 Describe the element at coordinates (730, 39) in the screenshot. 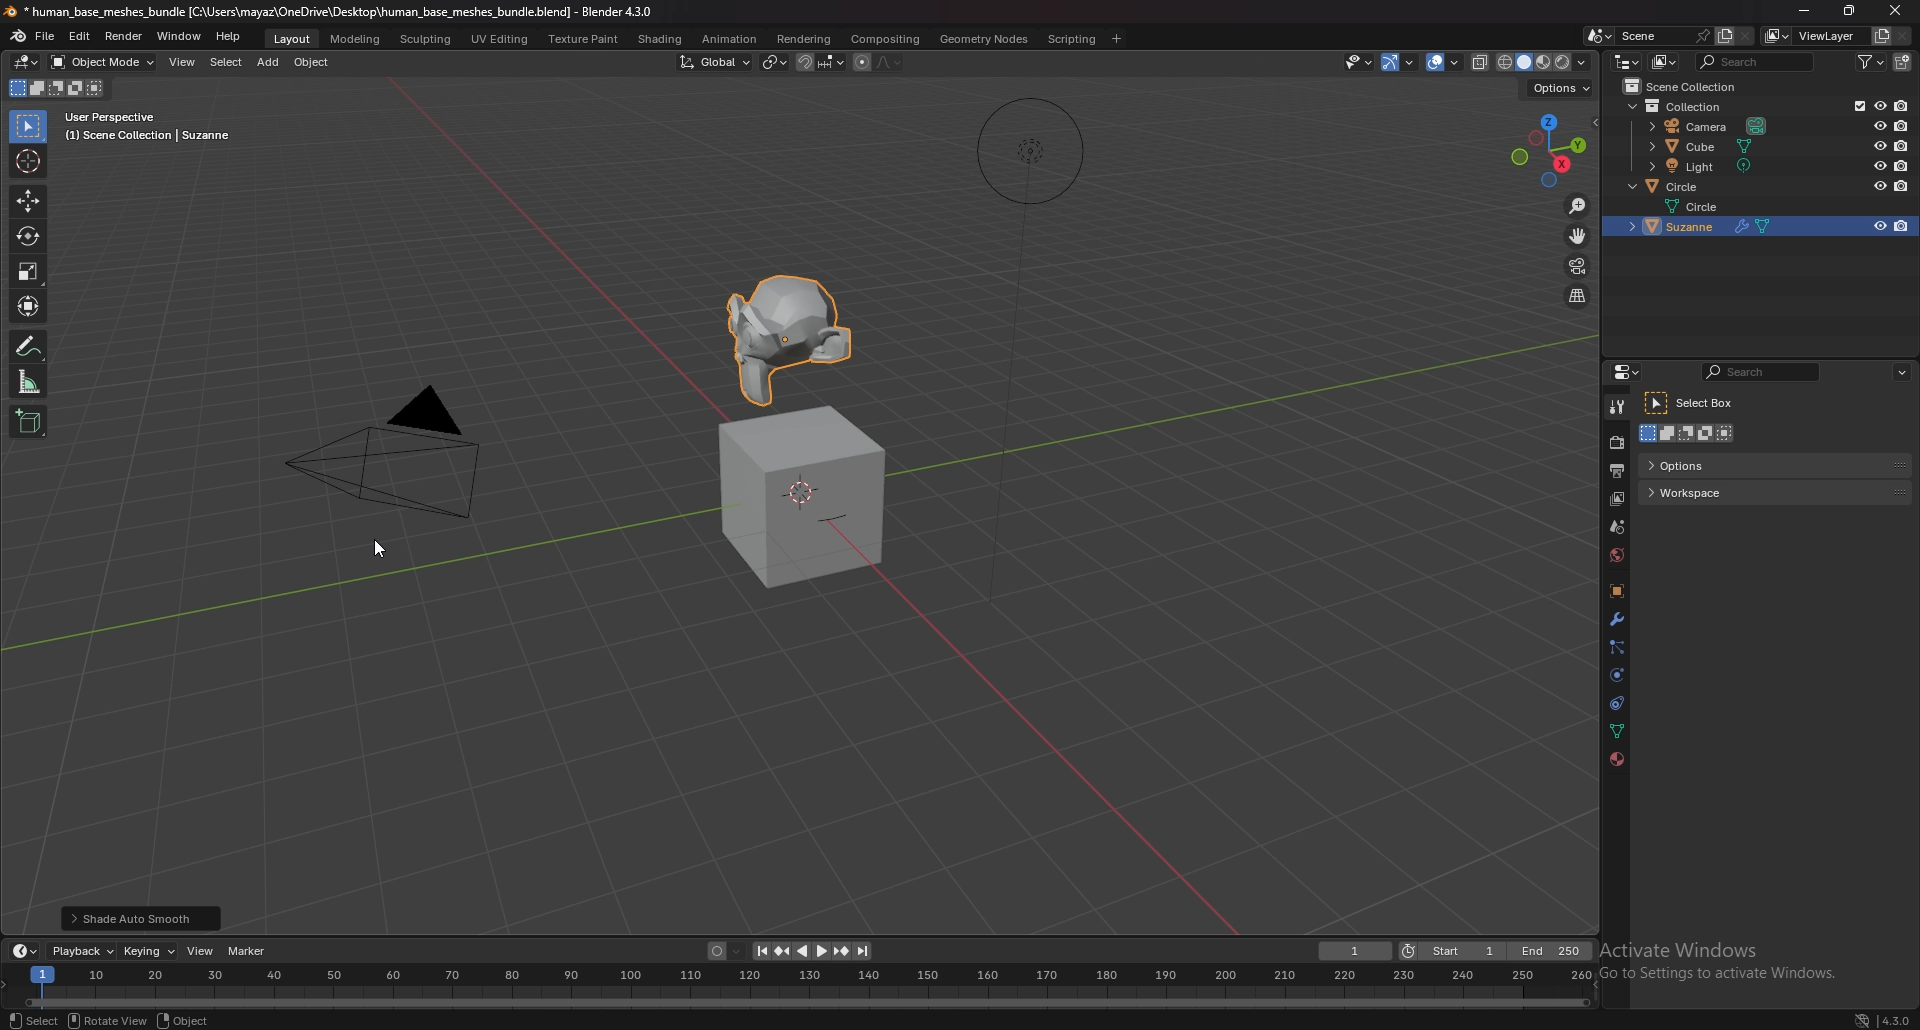

I see `animation` at that location.